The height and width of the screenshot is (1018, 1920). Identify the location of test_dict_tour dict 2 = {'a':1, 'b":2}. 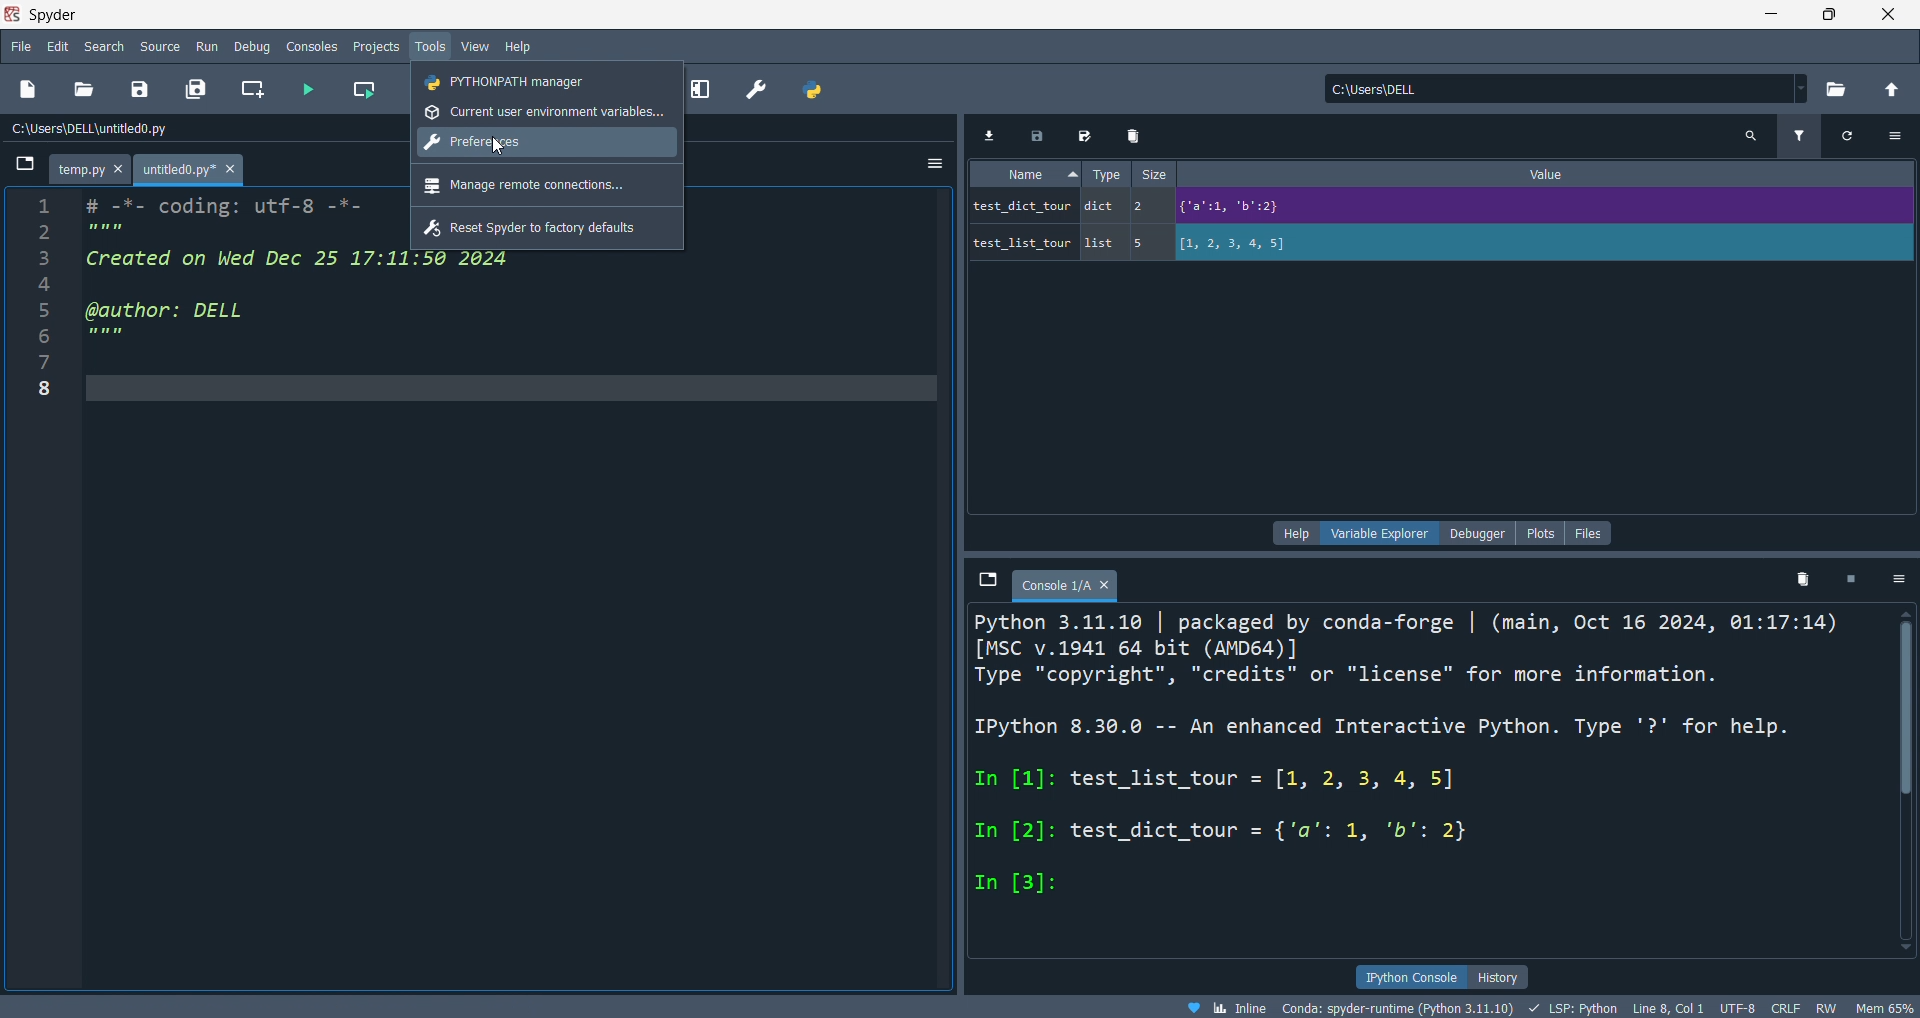
(1265, 206).